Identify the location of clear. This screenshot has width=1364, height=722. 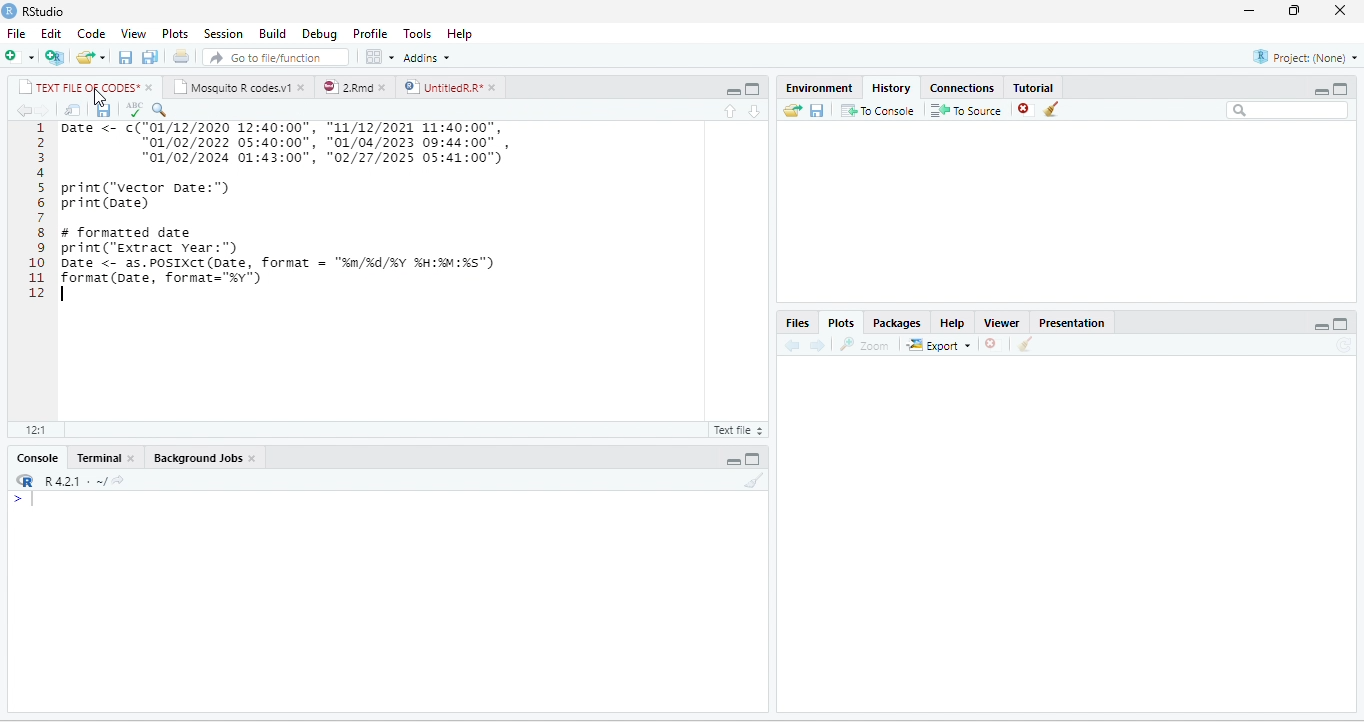
(1025, 343).